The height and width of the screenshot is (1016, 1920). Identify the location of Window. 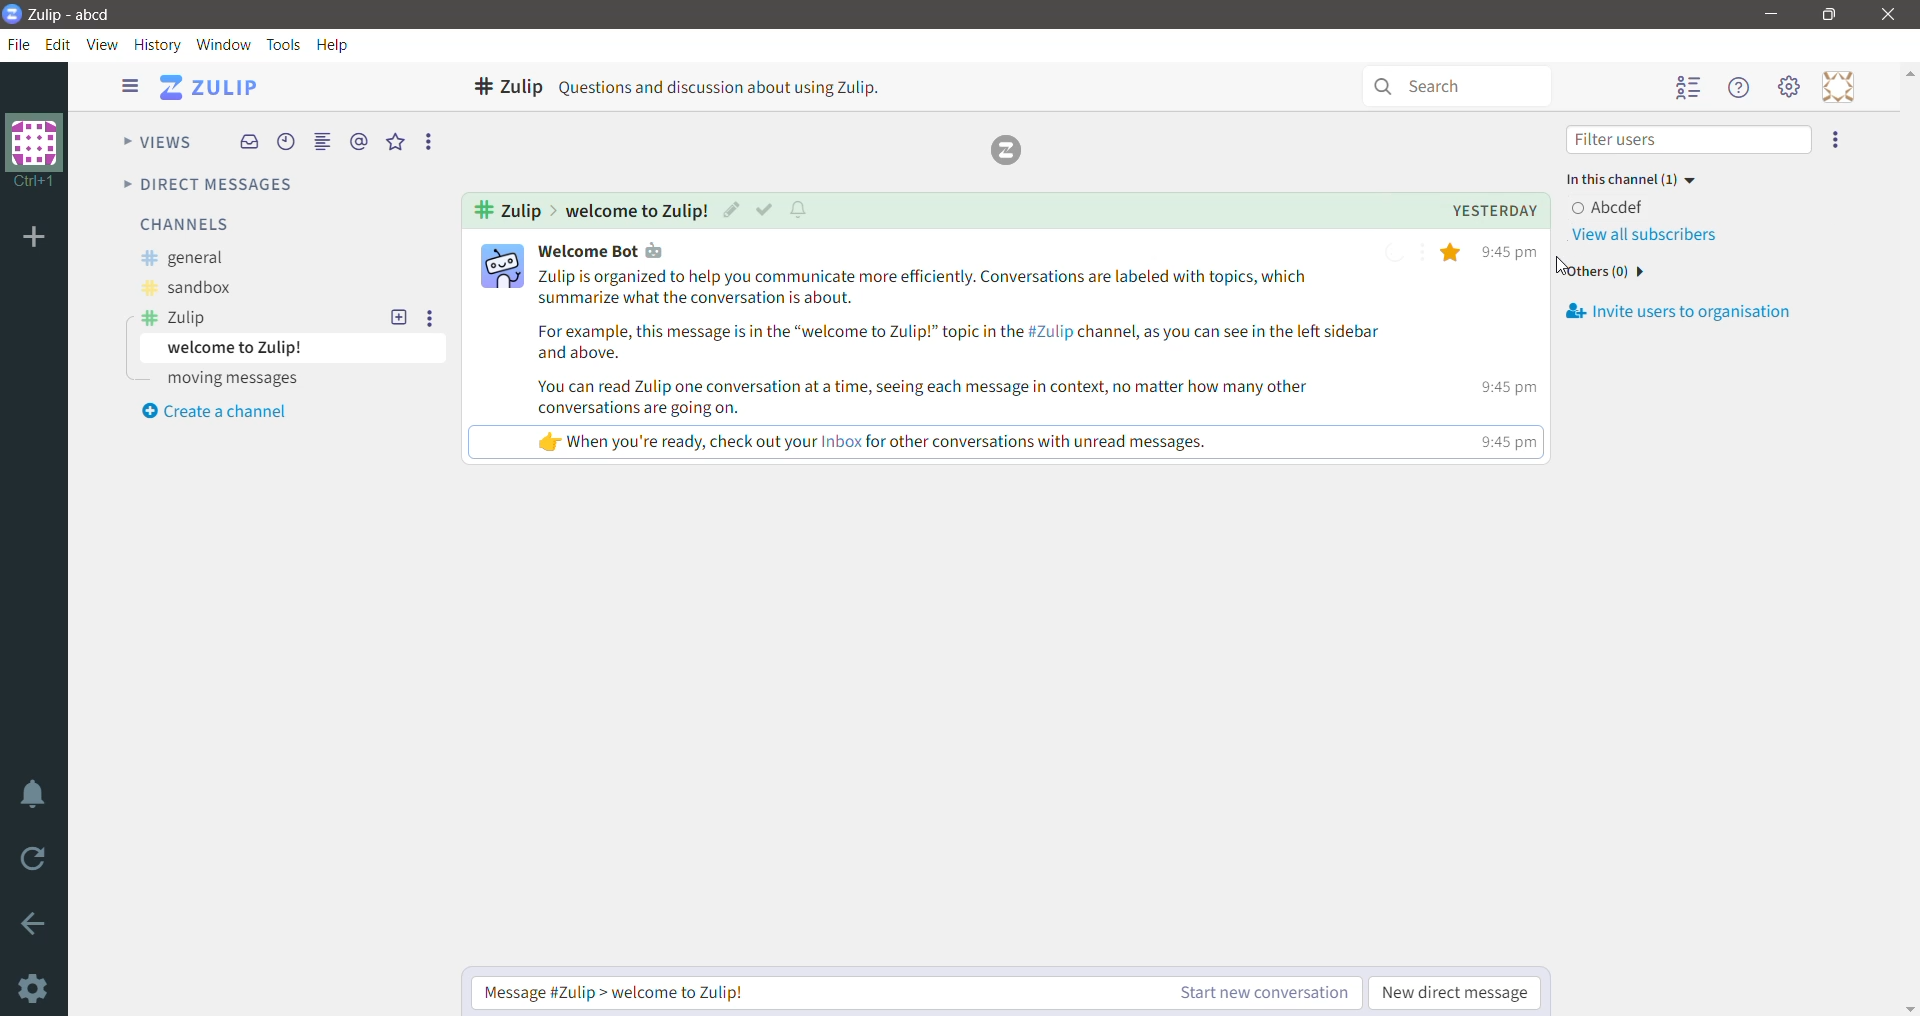
(224, 44).